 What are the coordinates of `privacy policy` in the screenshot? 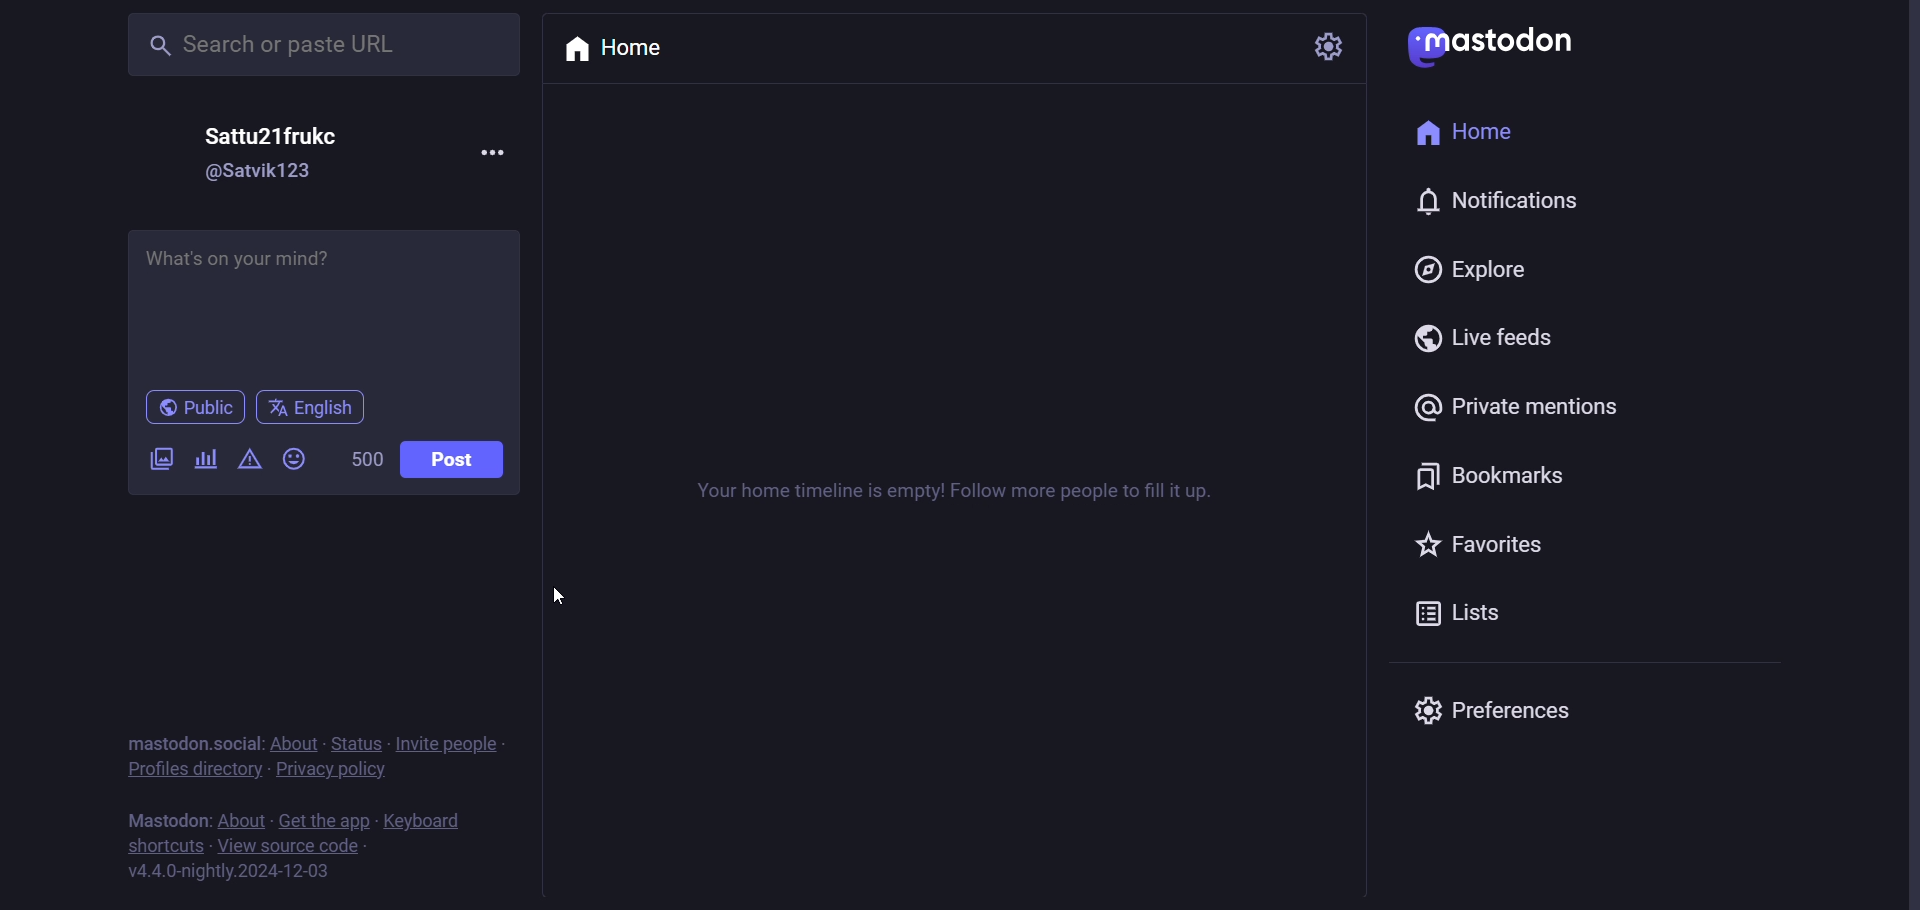 It's located at (331, 773).